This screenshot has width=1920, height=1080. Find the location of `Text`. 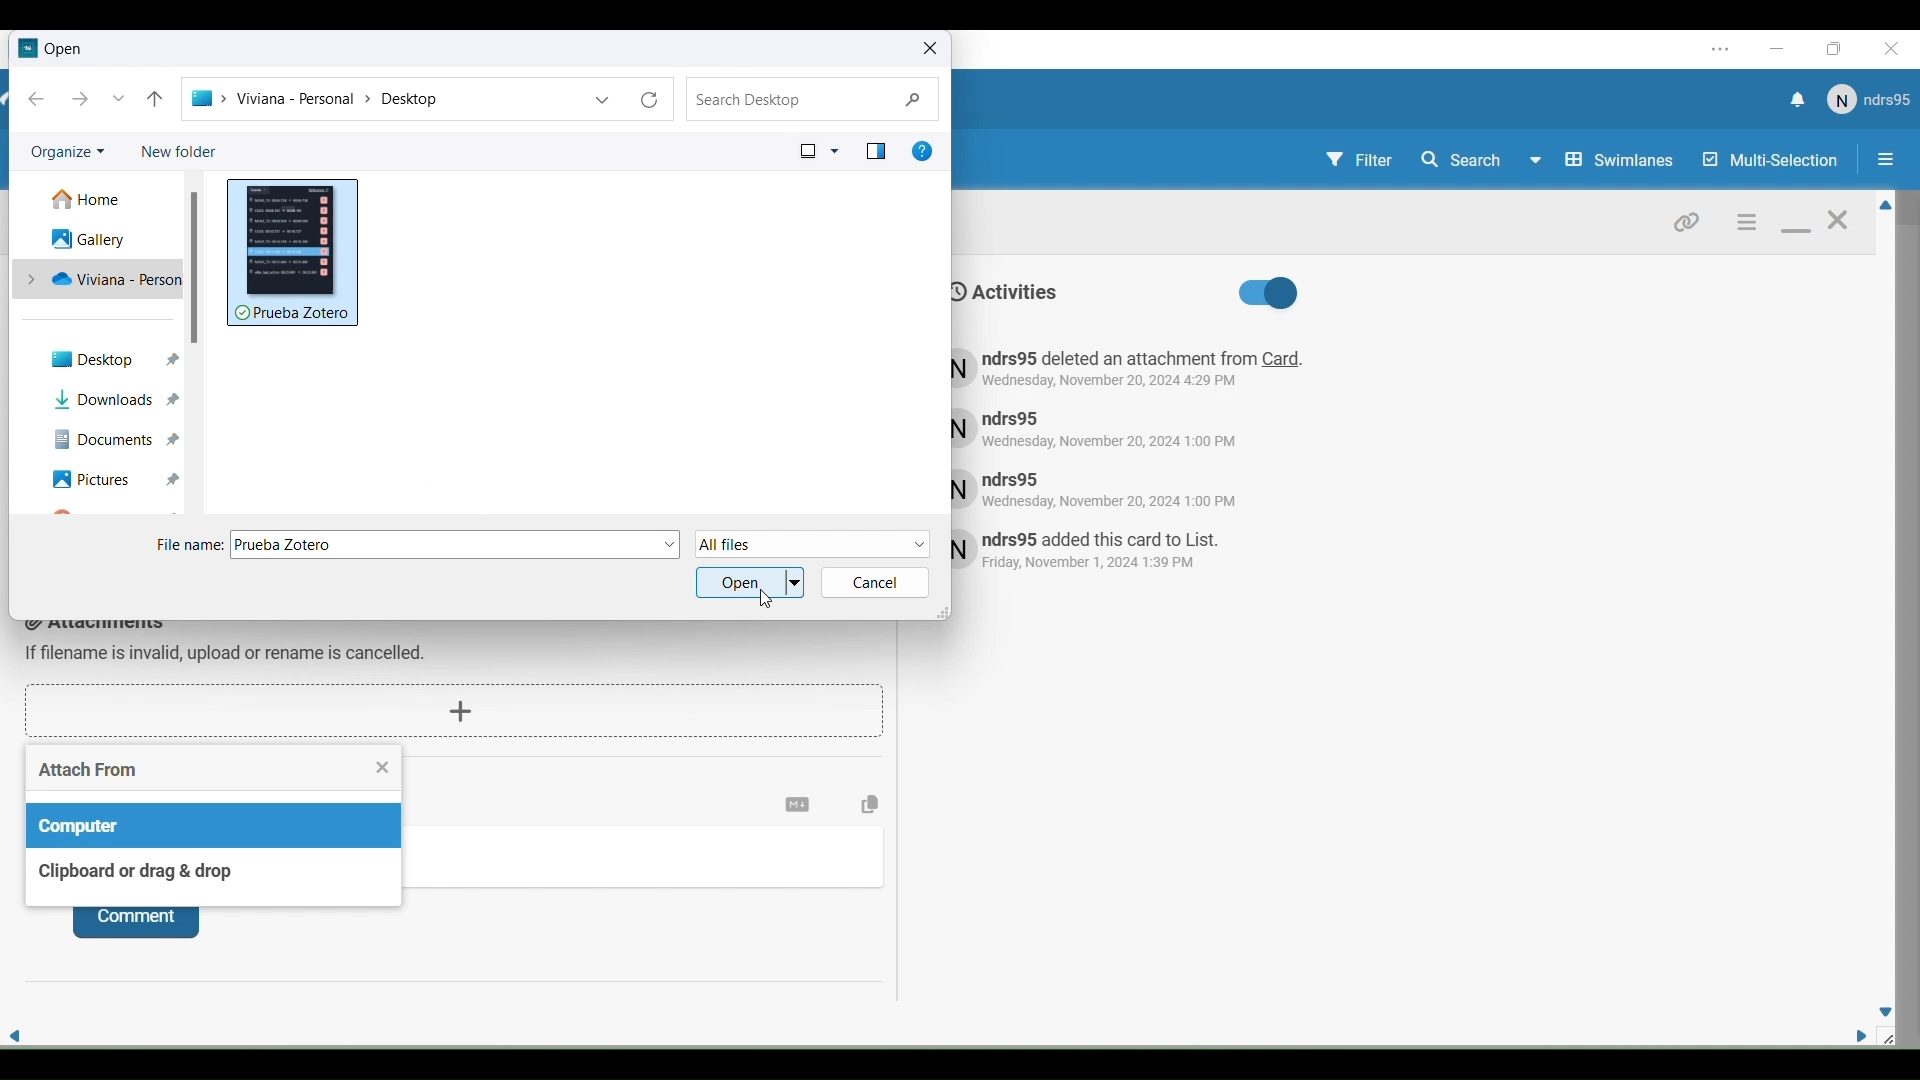

Text is located at coordinates (1132, 369).